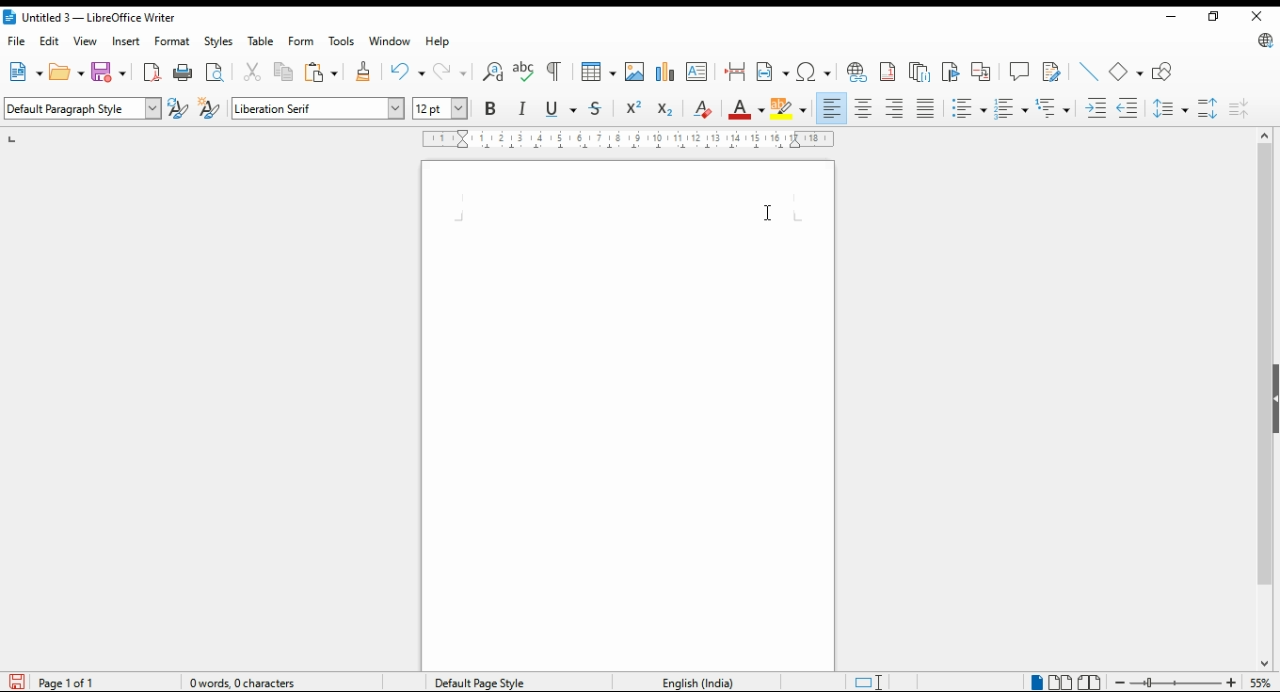  What do you see at coordinates (1089, 71) in the screenshot?
I see `insert line` at bounding box center [1089, 71].